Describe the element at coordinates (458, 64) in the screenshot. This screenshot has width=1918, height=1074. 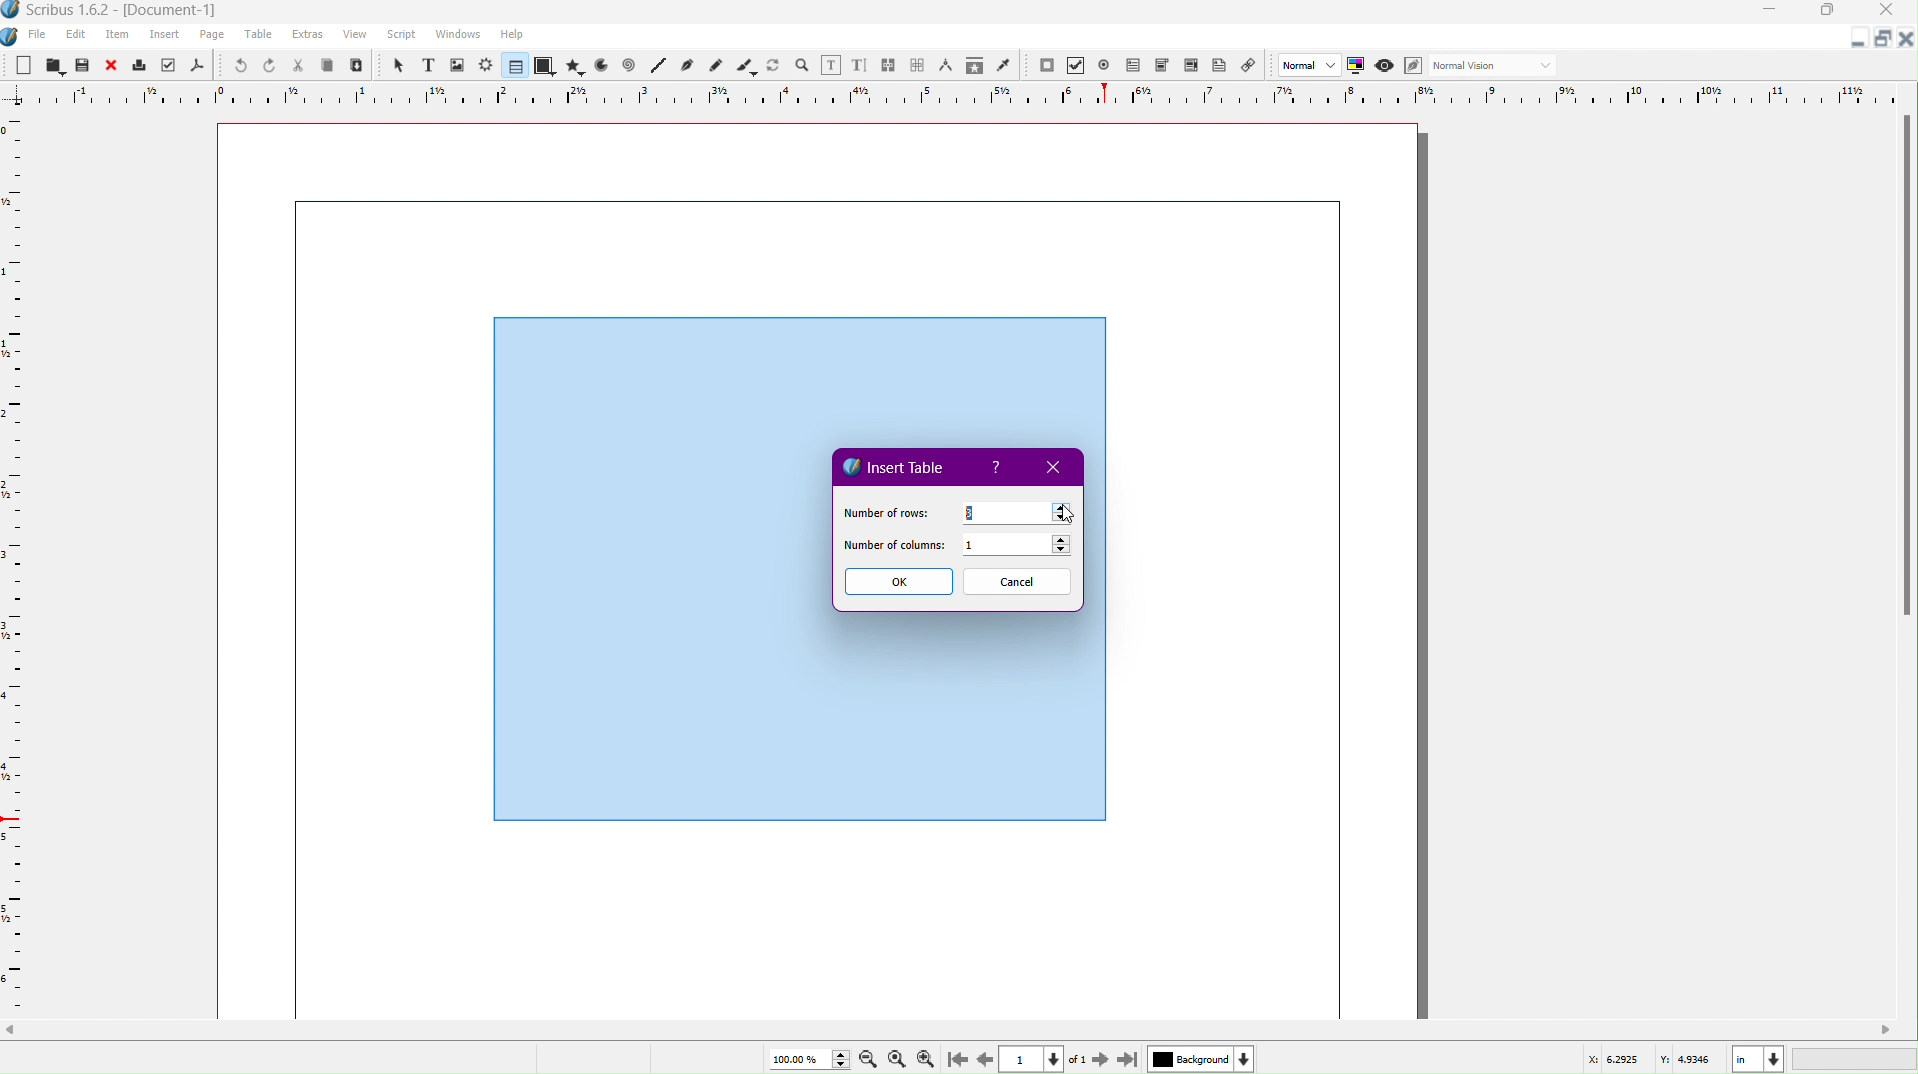
I see `Image Frame` at that location.